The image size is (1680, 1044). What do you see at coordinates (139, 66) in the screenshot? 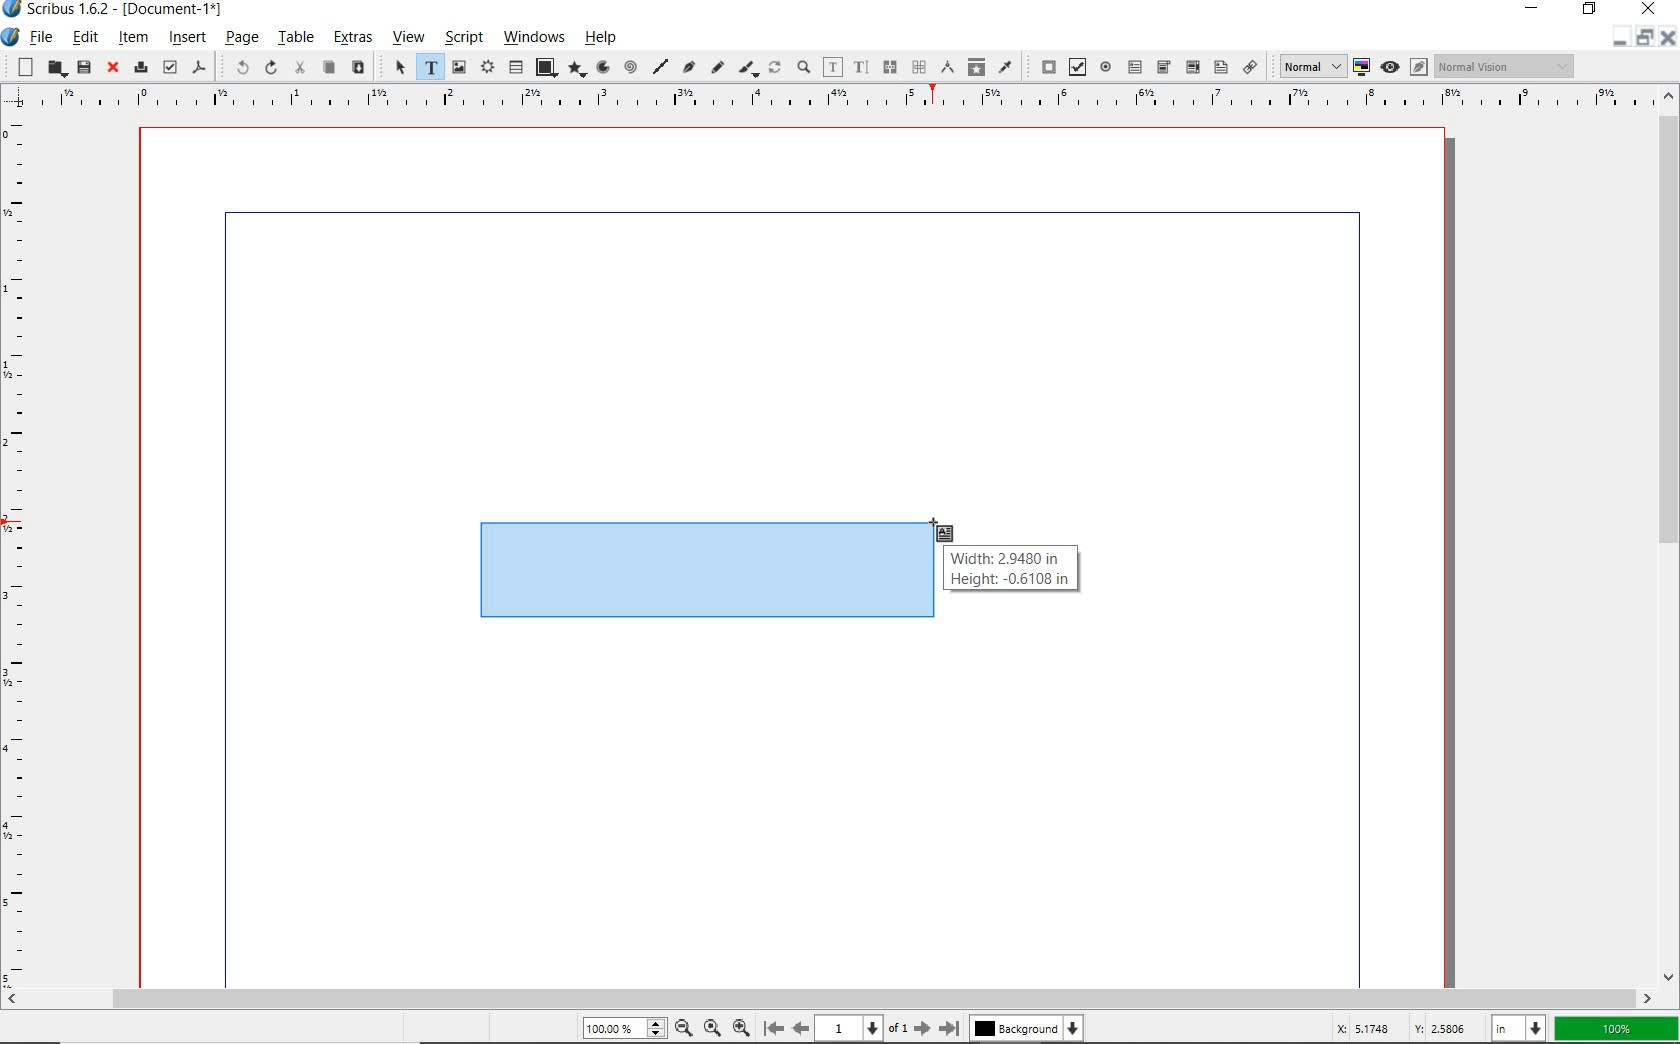
I see `print` at bounding box center [139, 66].